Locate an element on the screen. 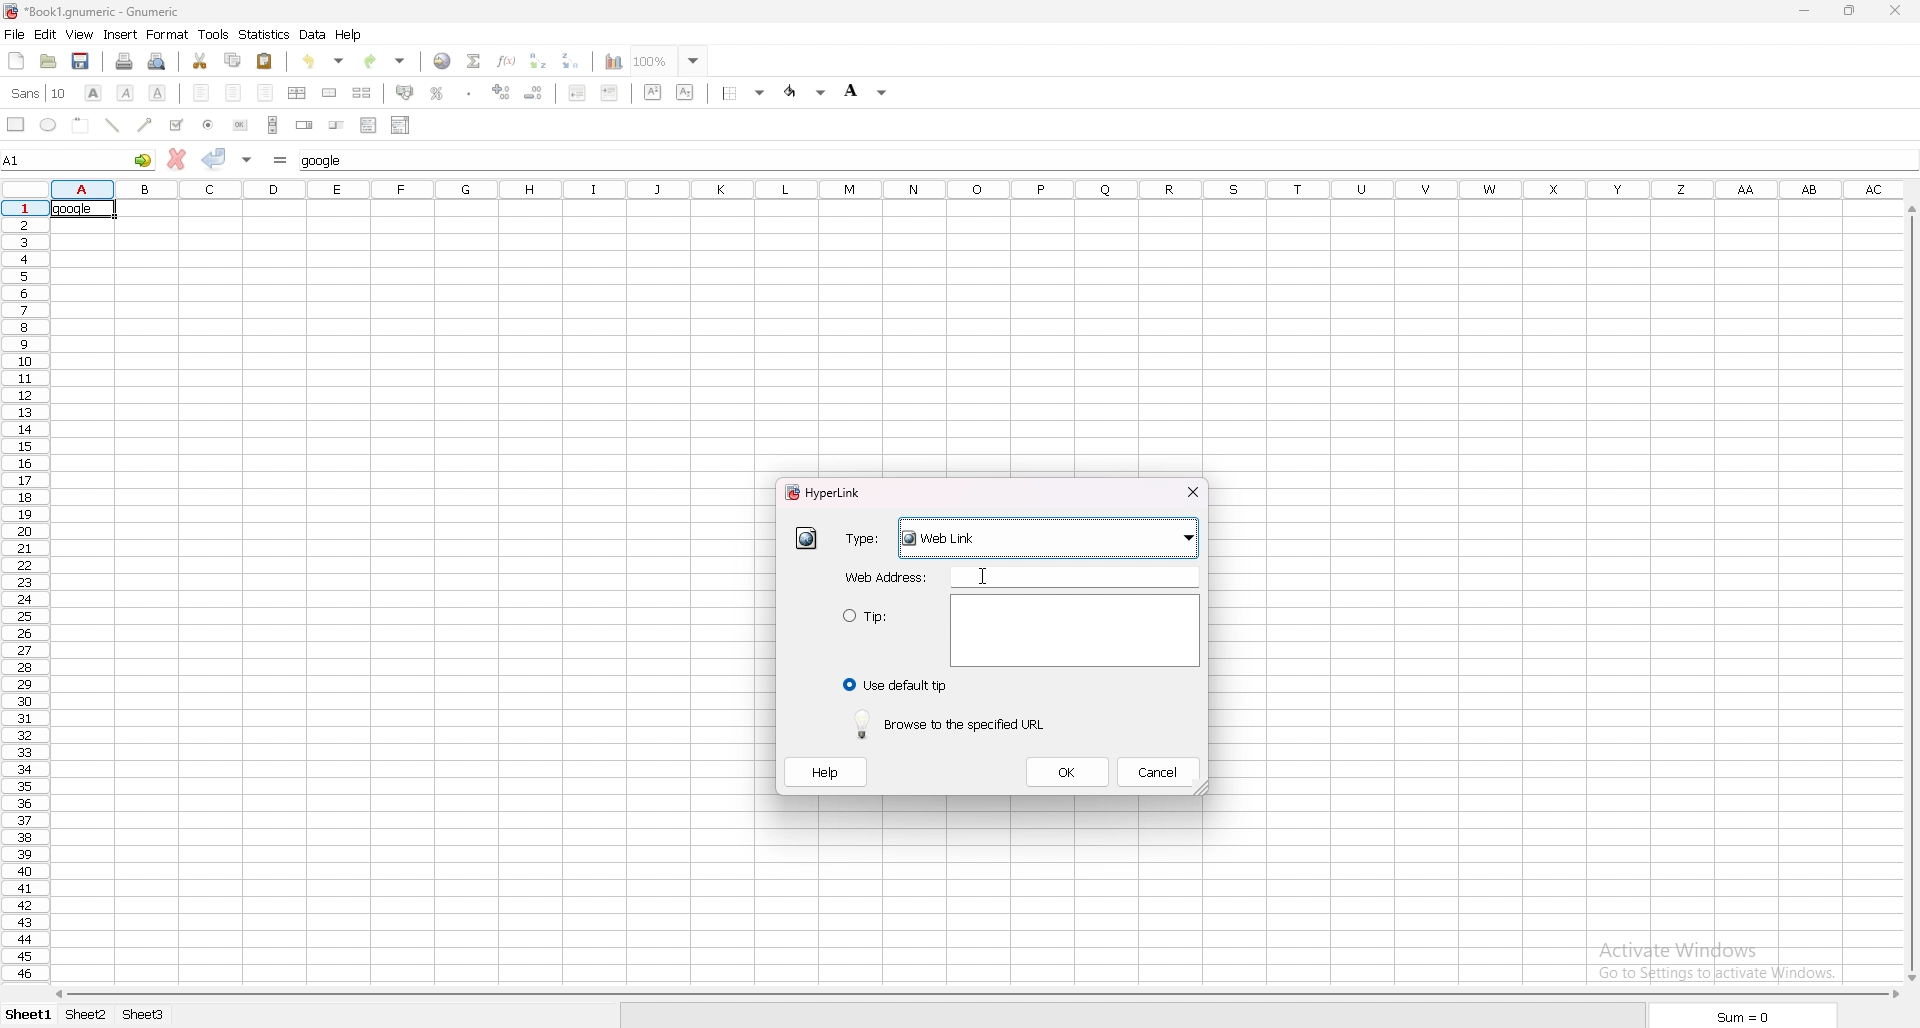 The image size is (1920, 1028). resize is located at coordinates (1851, 10).